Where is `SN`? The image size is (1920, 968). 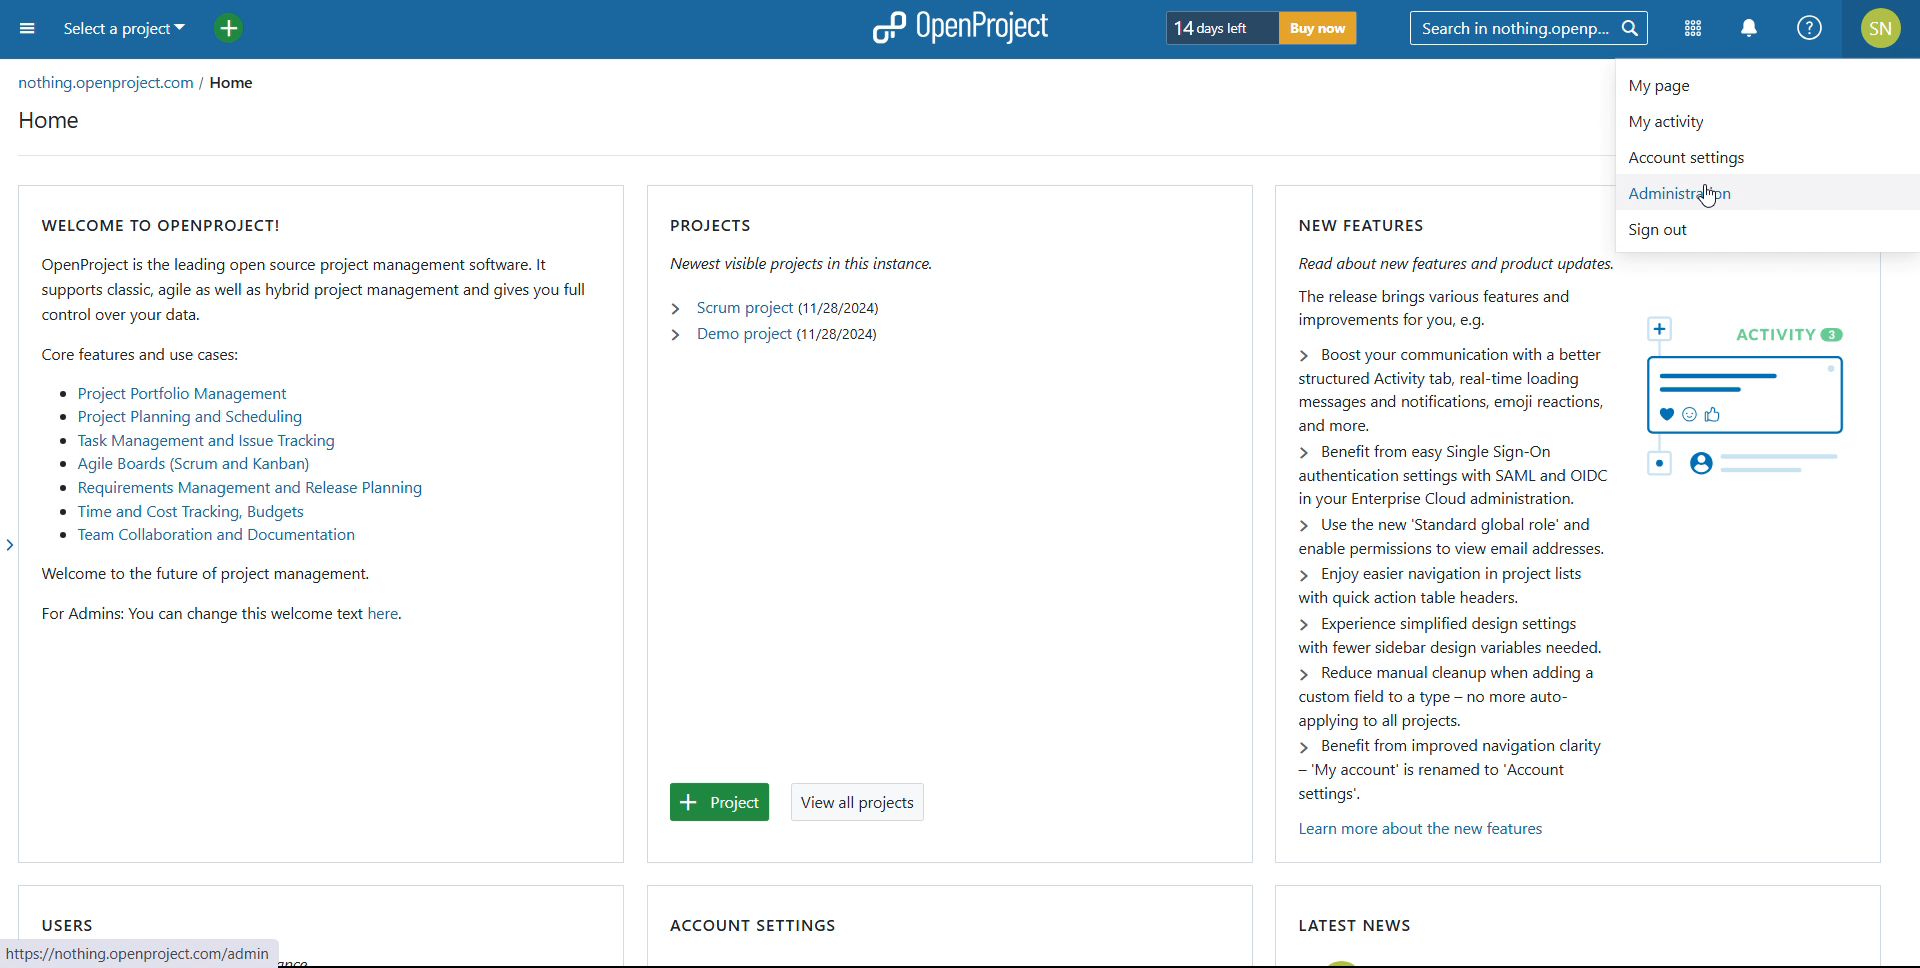 SN is located at coordinates (1883, 28).